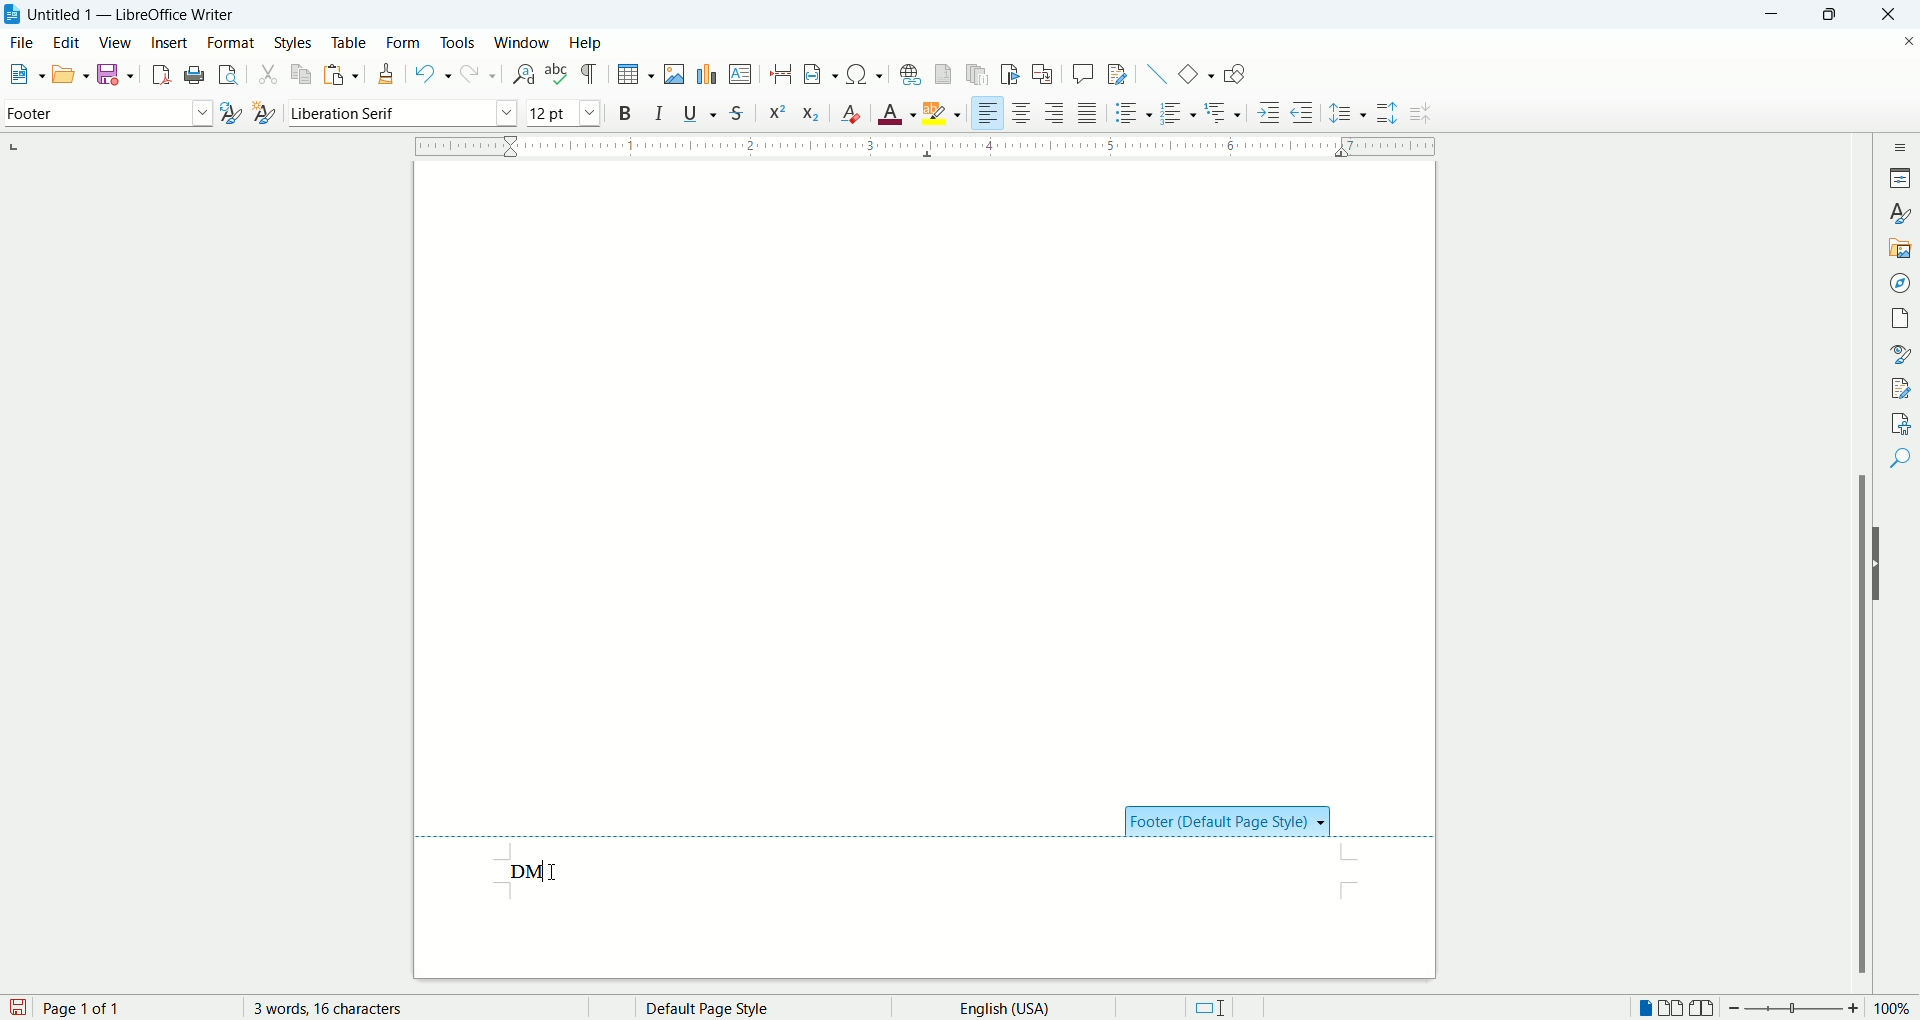 This screenshot has width=1920, height=1020. I want to click on standard selection, so click(1209, 1008).